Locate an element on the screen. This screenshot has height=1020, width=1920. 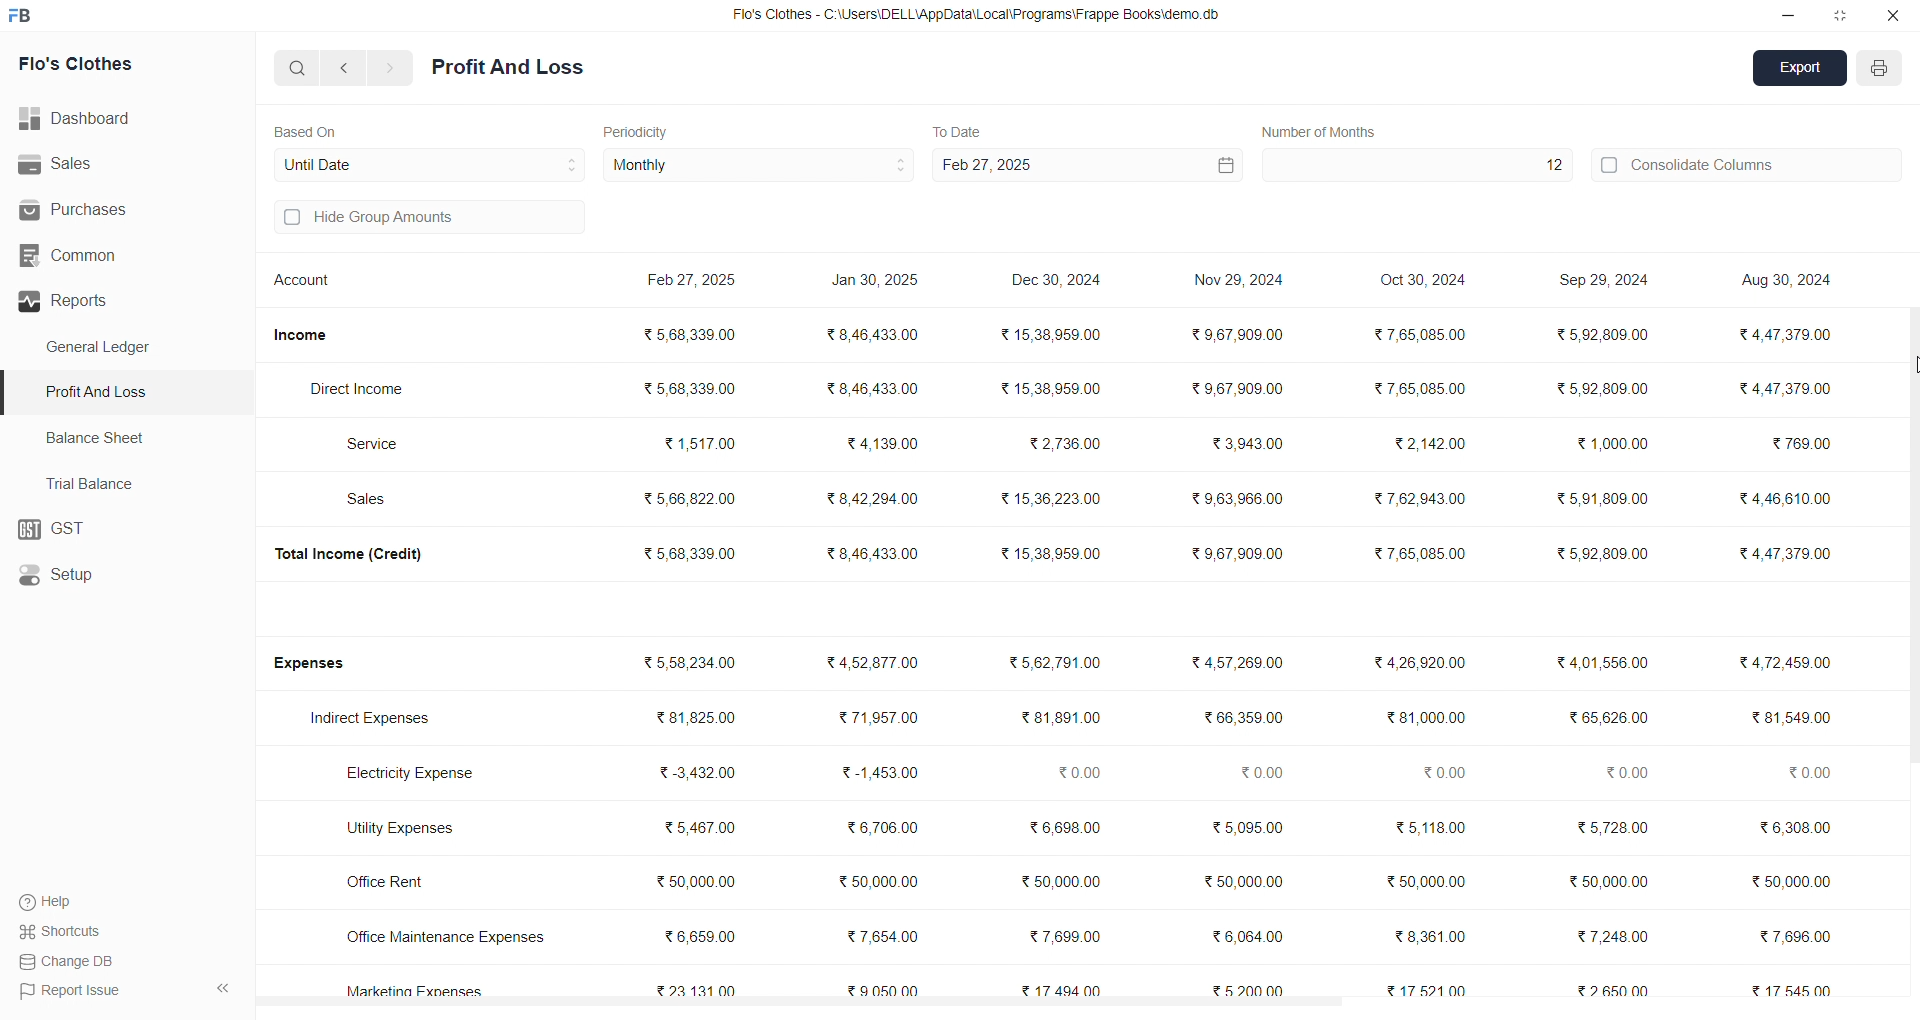
₹23,131.00 is located at coordinates (701, 990).